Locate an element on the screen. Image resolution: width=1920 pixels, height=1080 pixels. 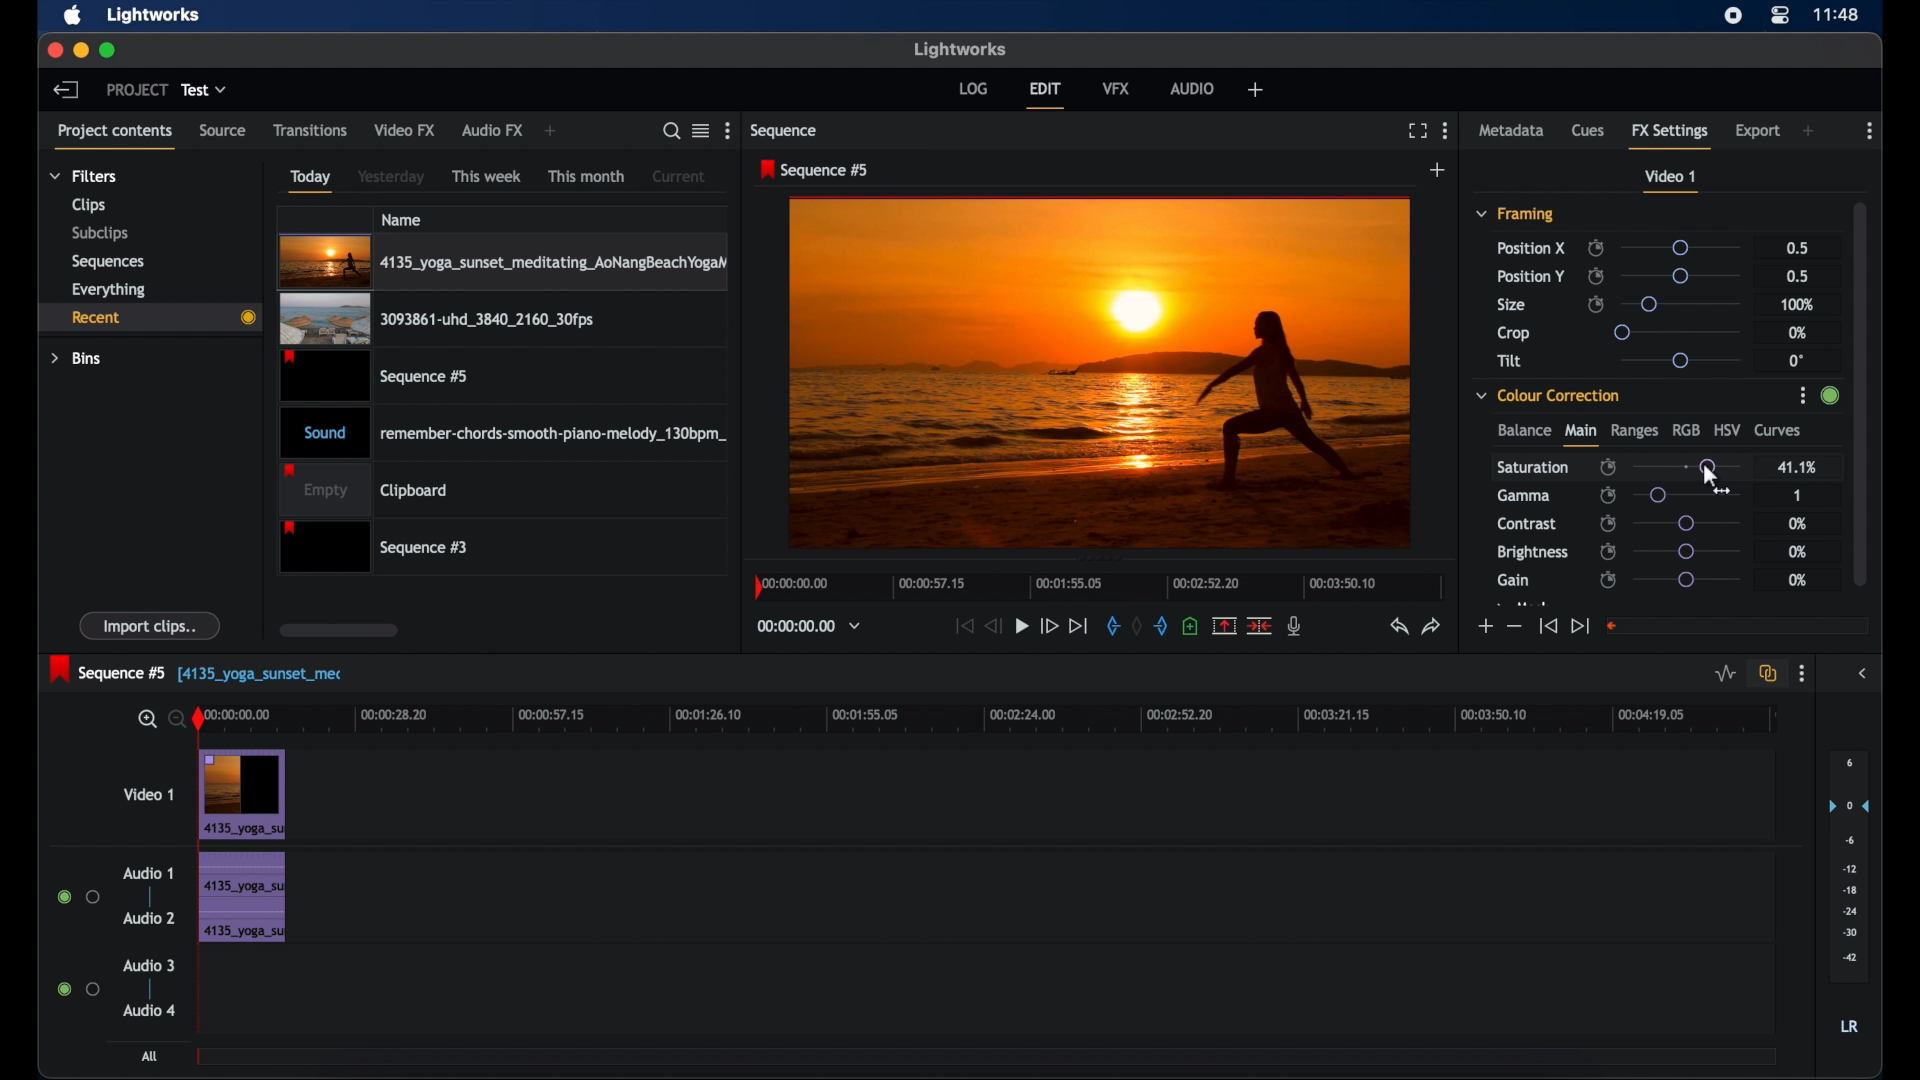
audio is located at coordinates (1194, 88).